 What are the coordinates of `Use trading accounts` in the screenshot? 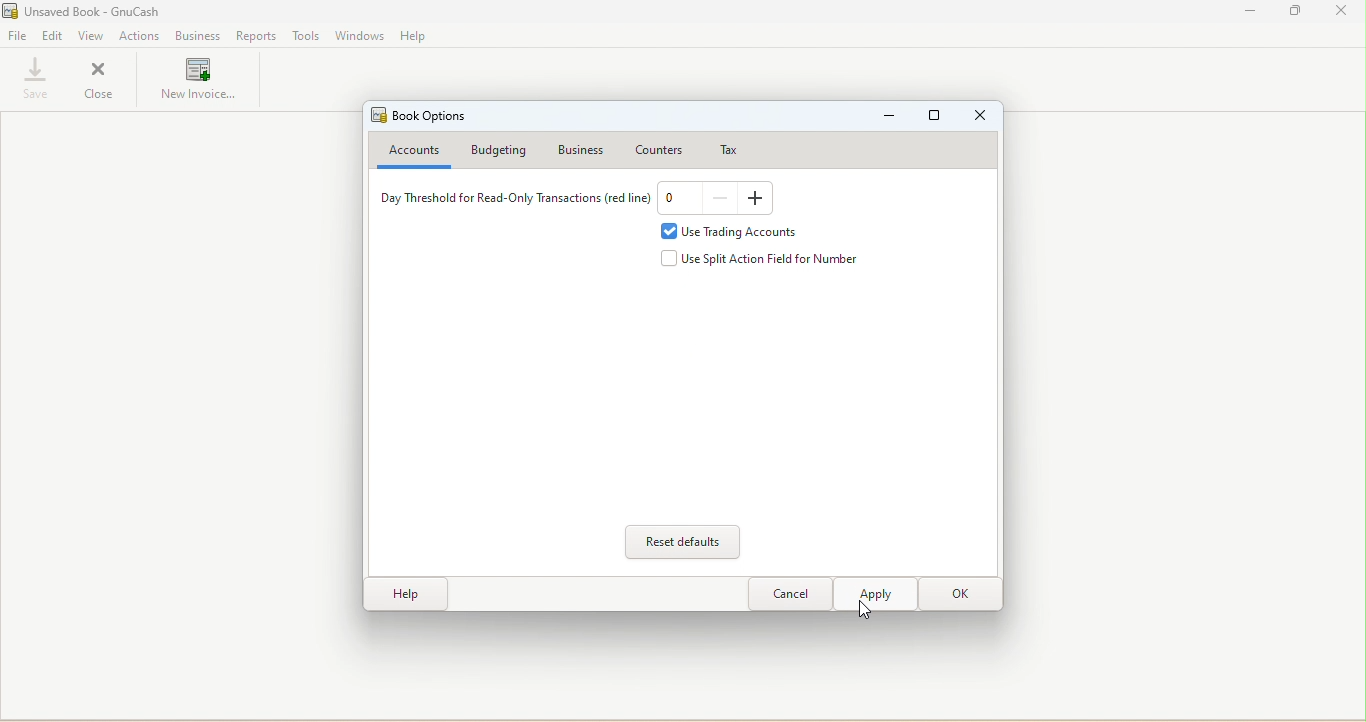 It's located at (737, 232).